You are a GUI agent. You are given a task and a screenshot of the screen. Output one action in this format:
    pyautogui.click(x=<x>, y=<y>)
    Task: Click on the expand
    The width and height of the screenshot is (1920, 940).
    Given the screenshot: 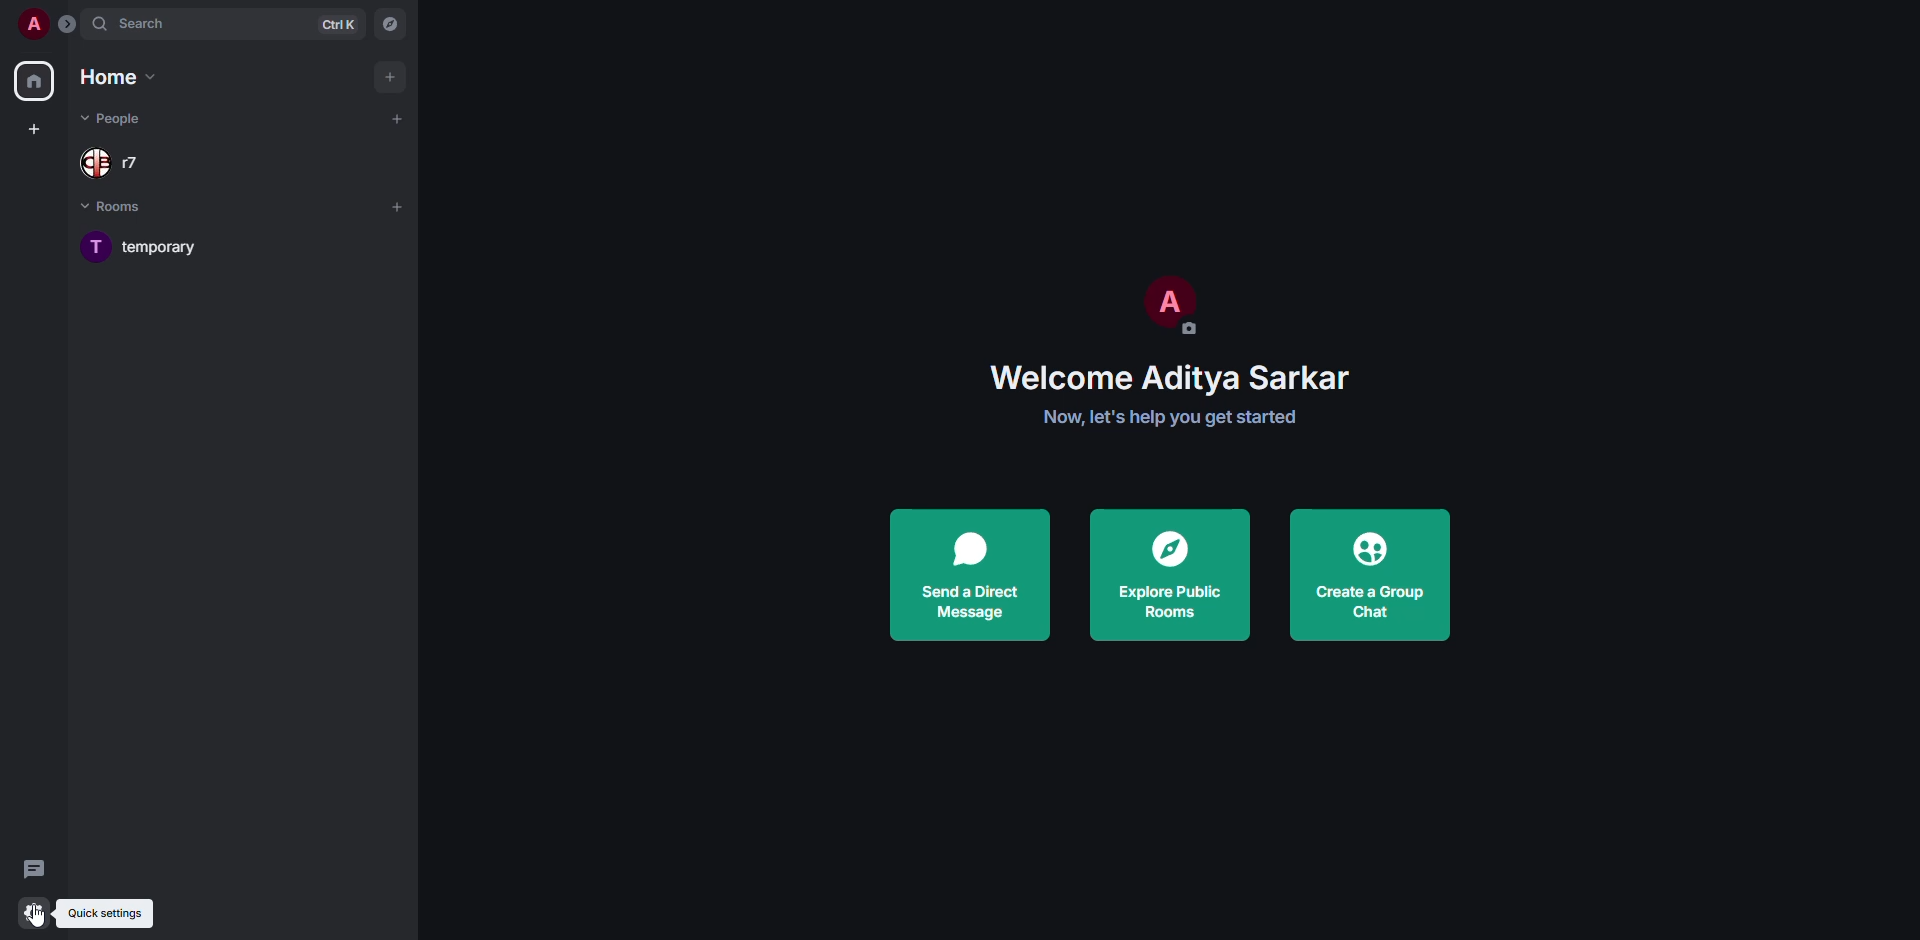 What is the action you would take?
    pyautogui.click(x=67, y=23)
    